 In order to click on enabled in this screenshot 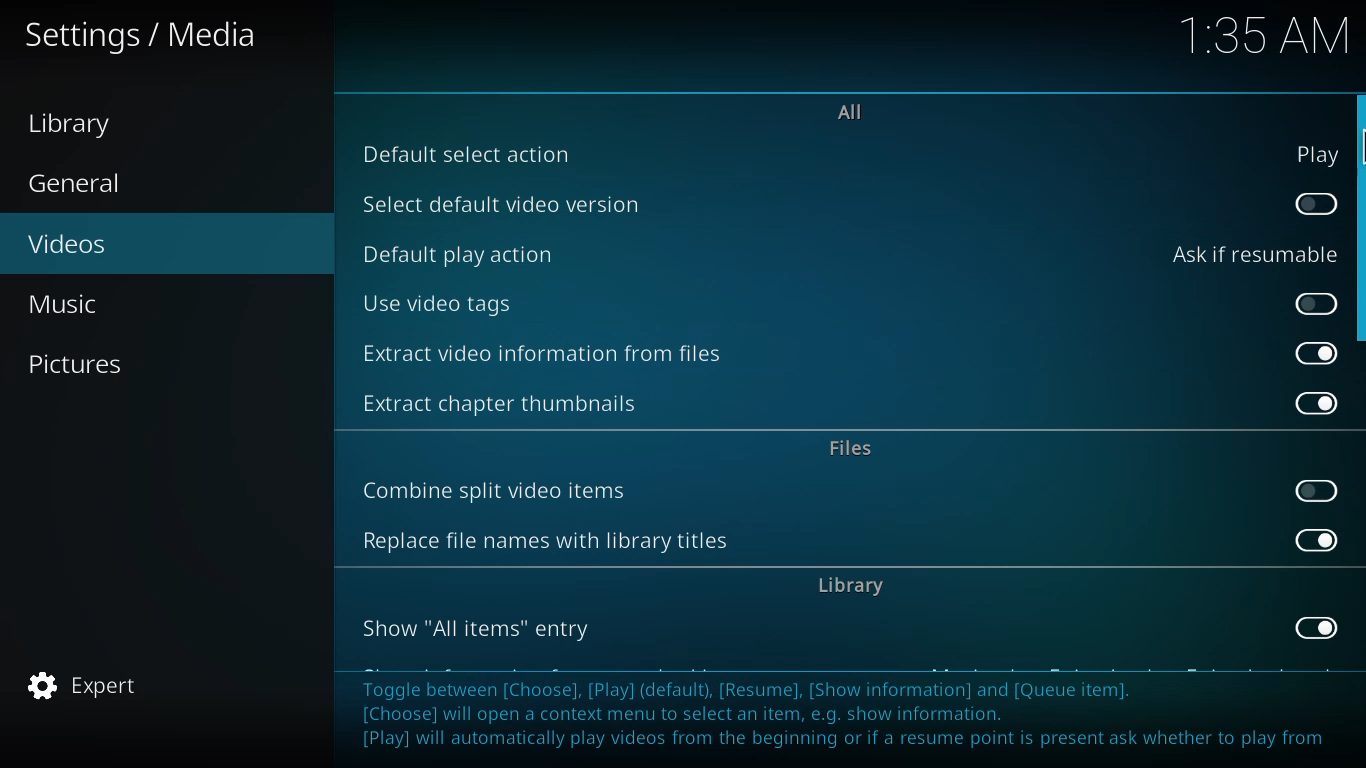, I will do `click(1320, 352)`.